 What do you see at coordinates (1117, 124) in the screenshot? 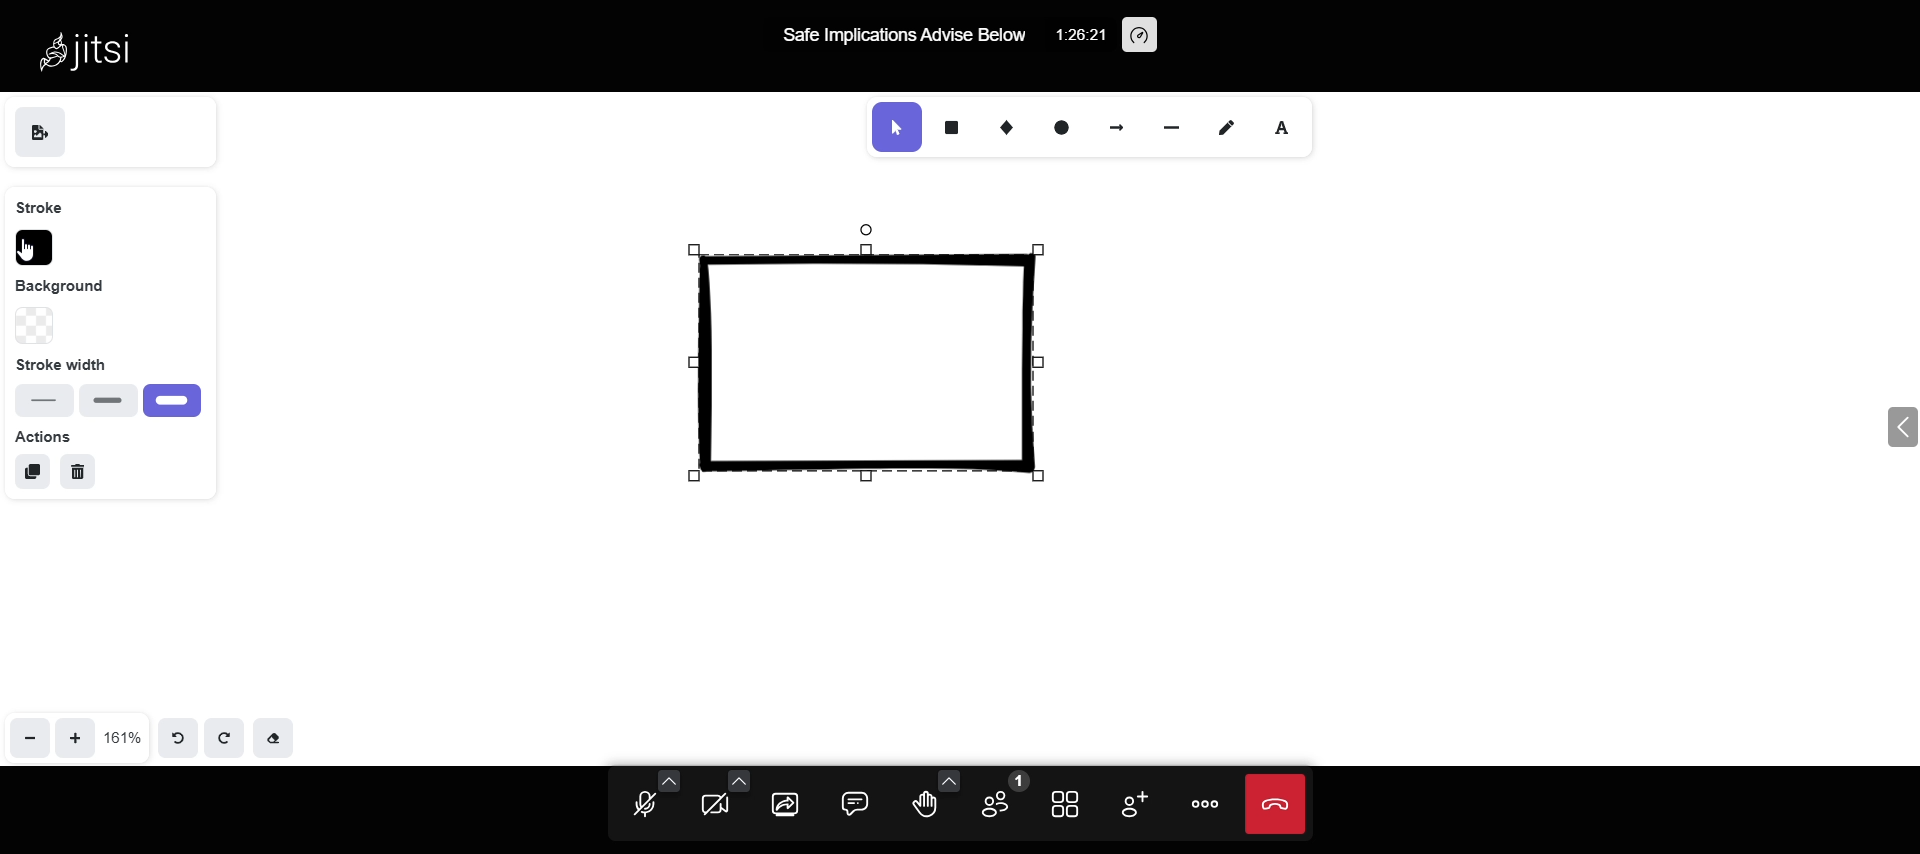
I see `arrow` at bounding box center [1117, 124].